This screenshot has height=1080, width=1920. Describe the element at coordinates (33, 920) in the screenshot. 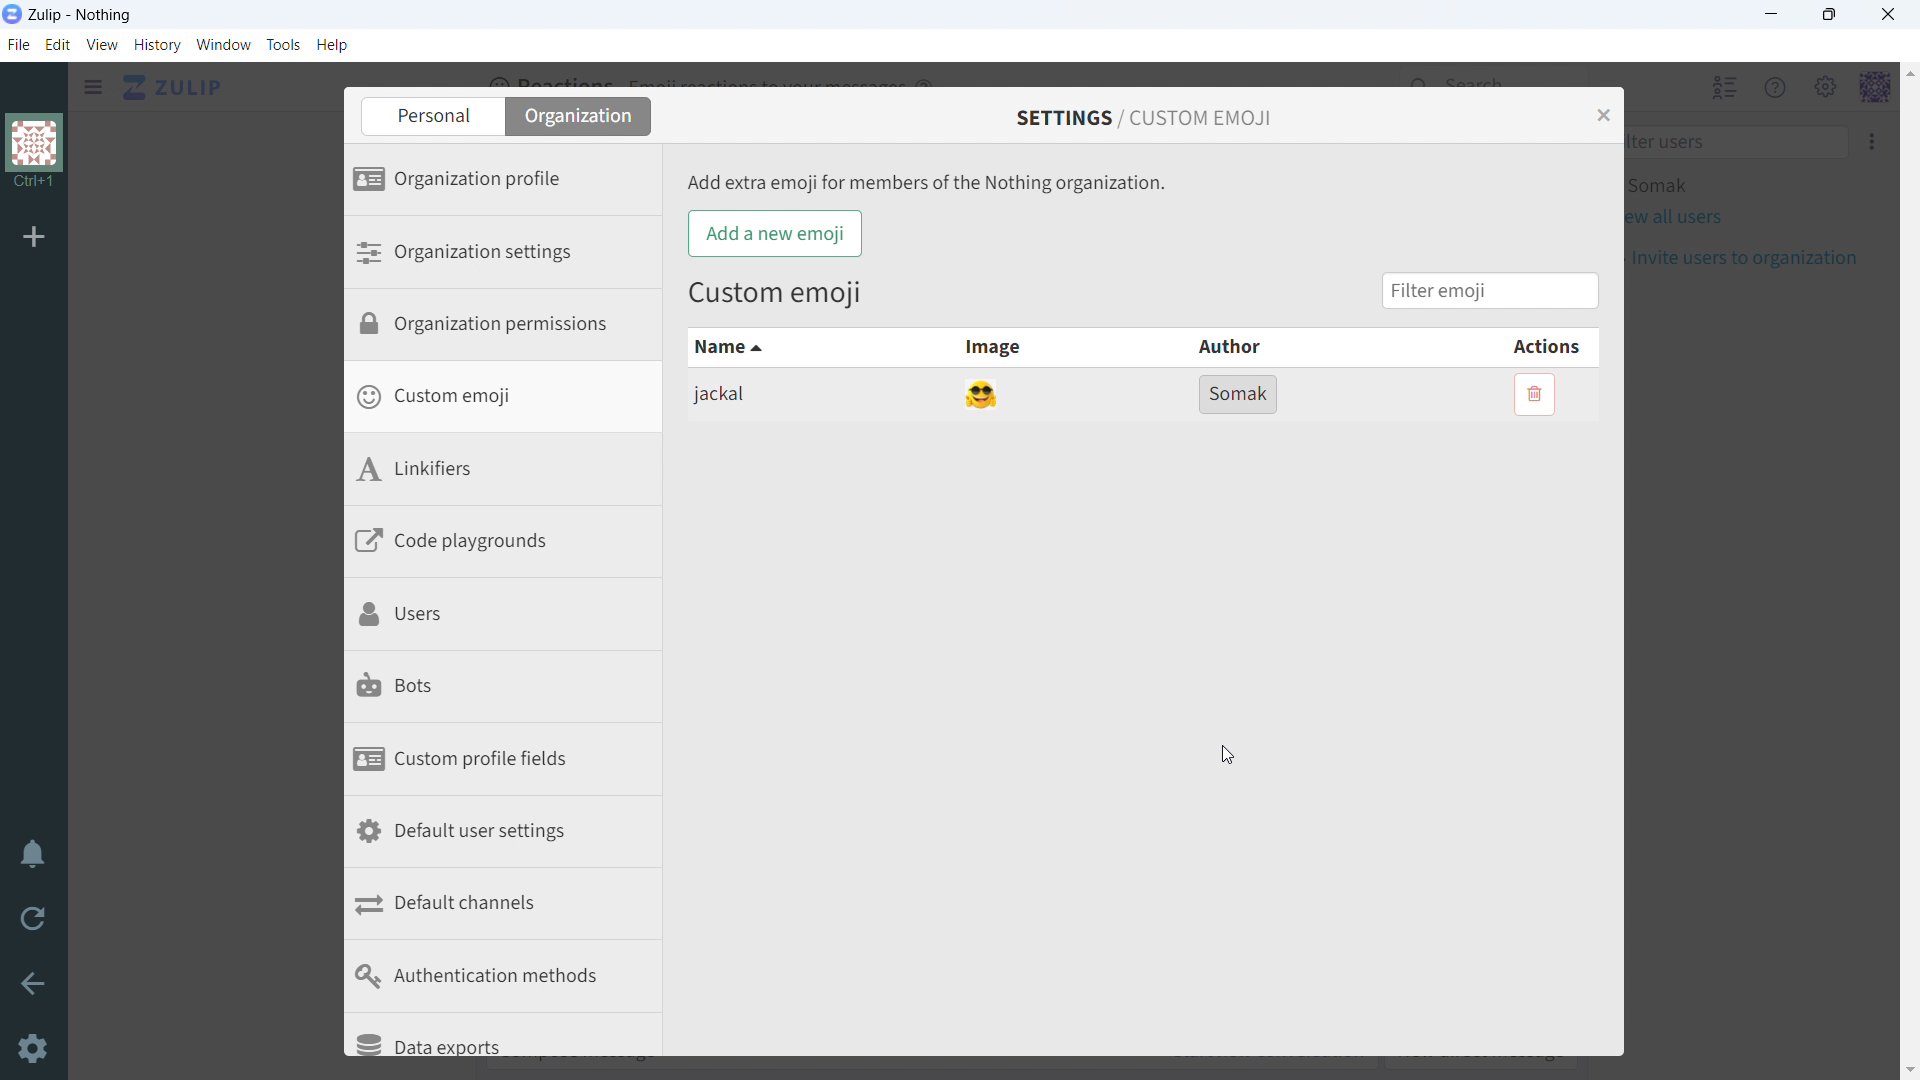

I see `reload` at that location.